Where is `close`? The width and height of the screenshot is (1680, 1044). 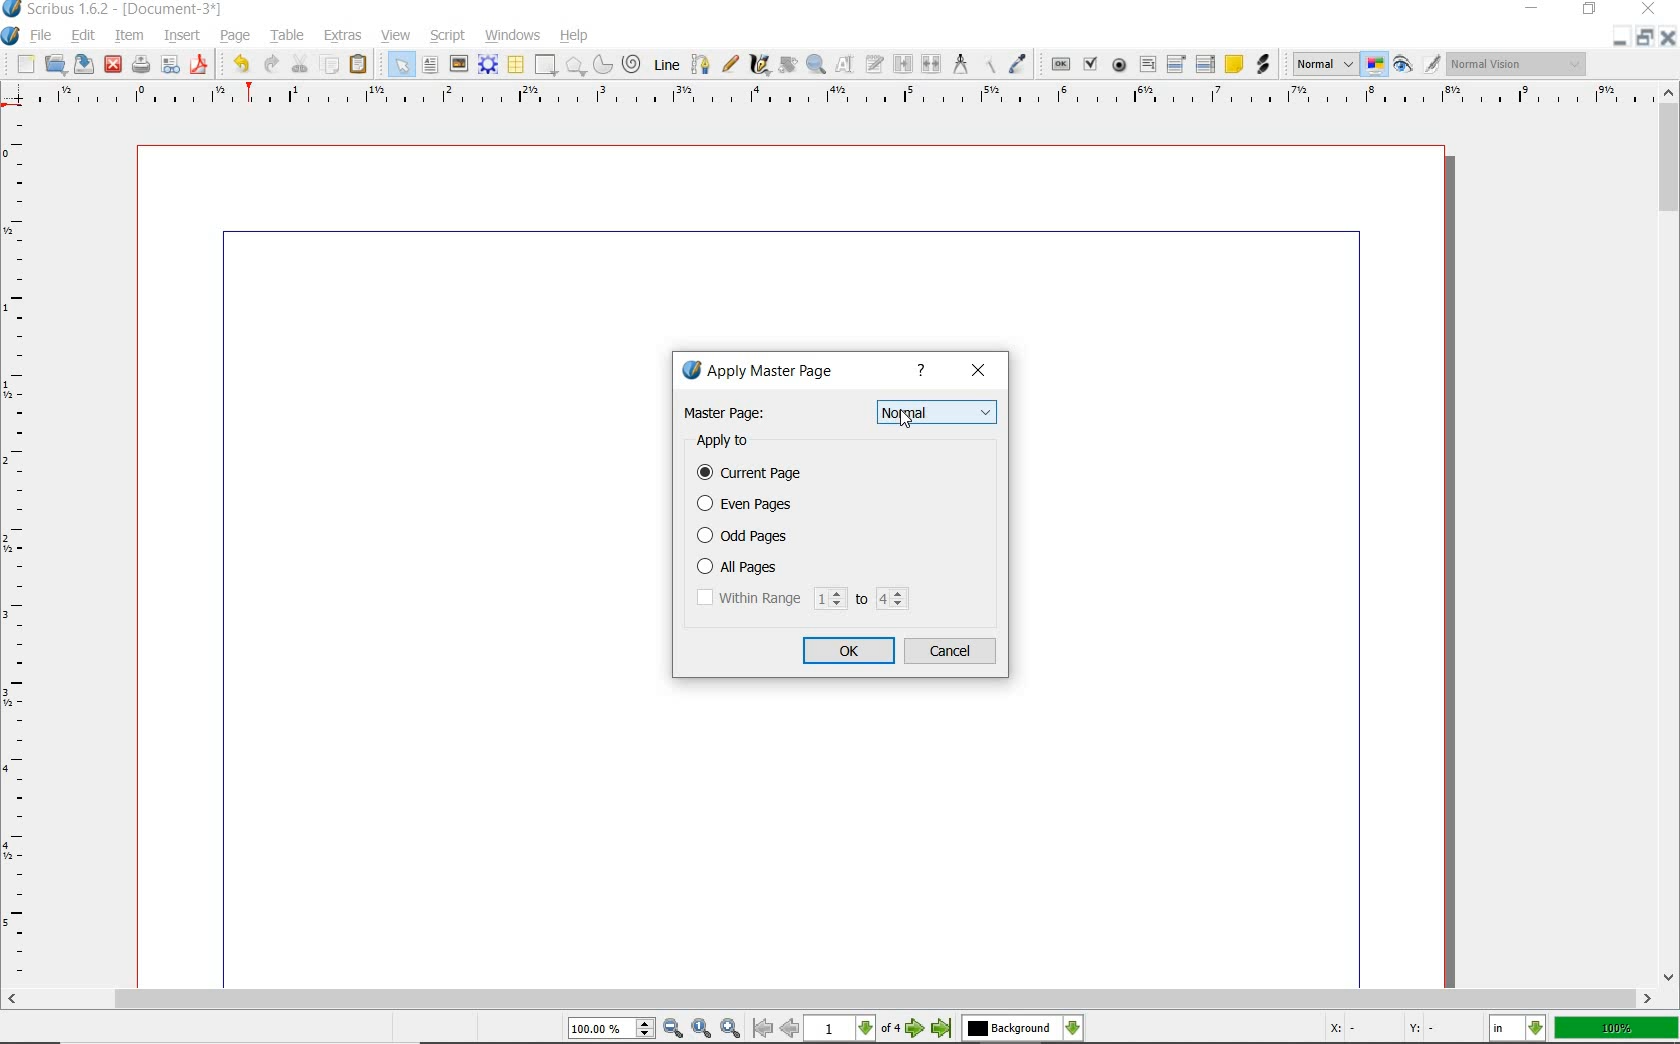 close is located at coordinates (114, 64).